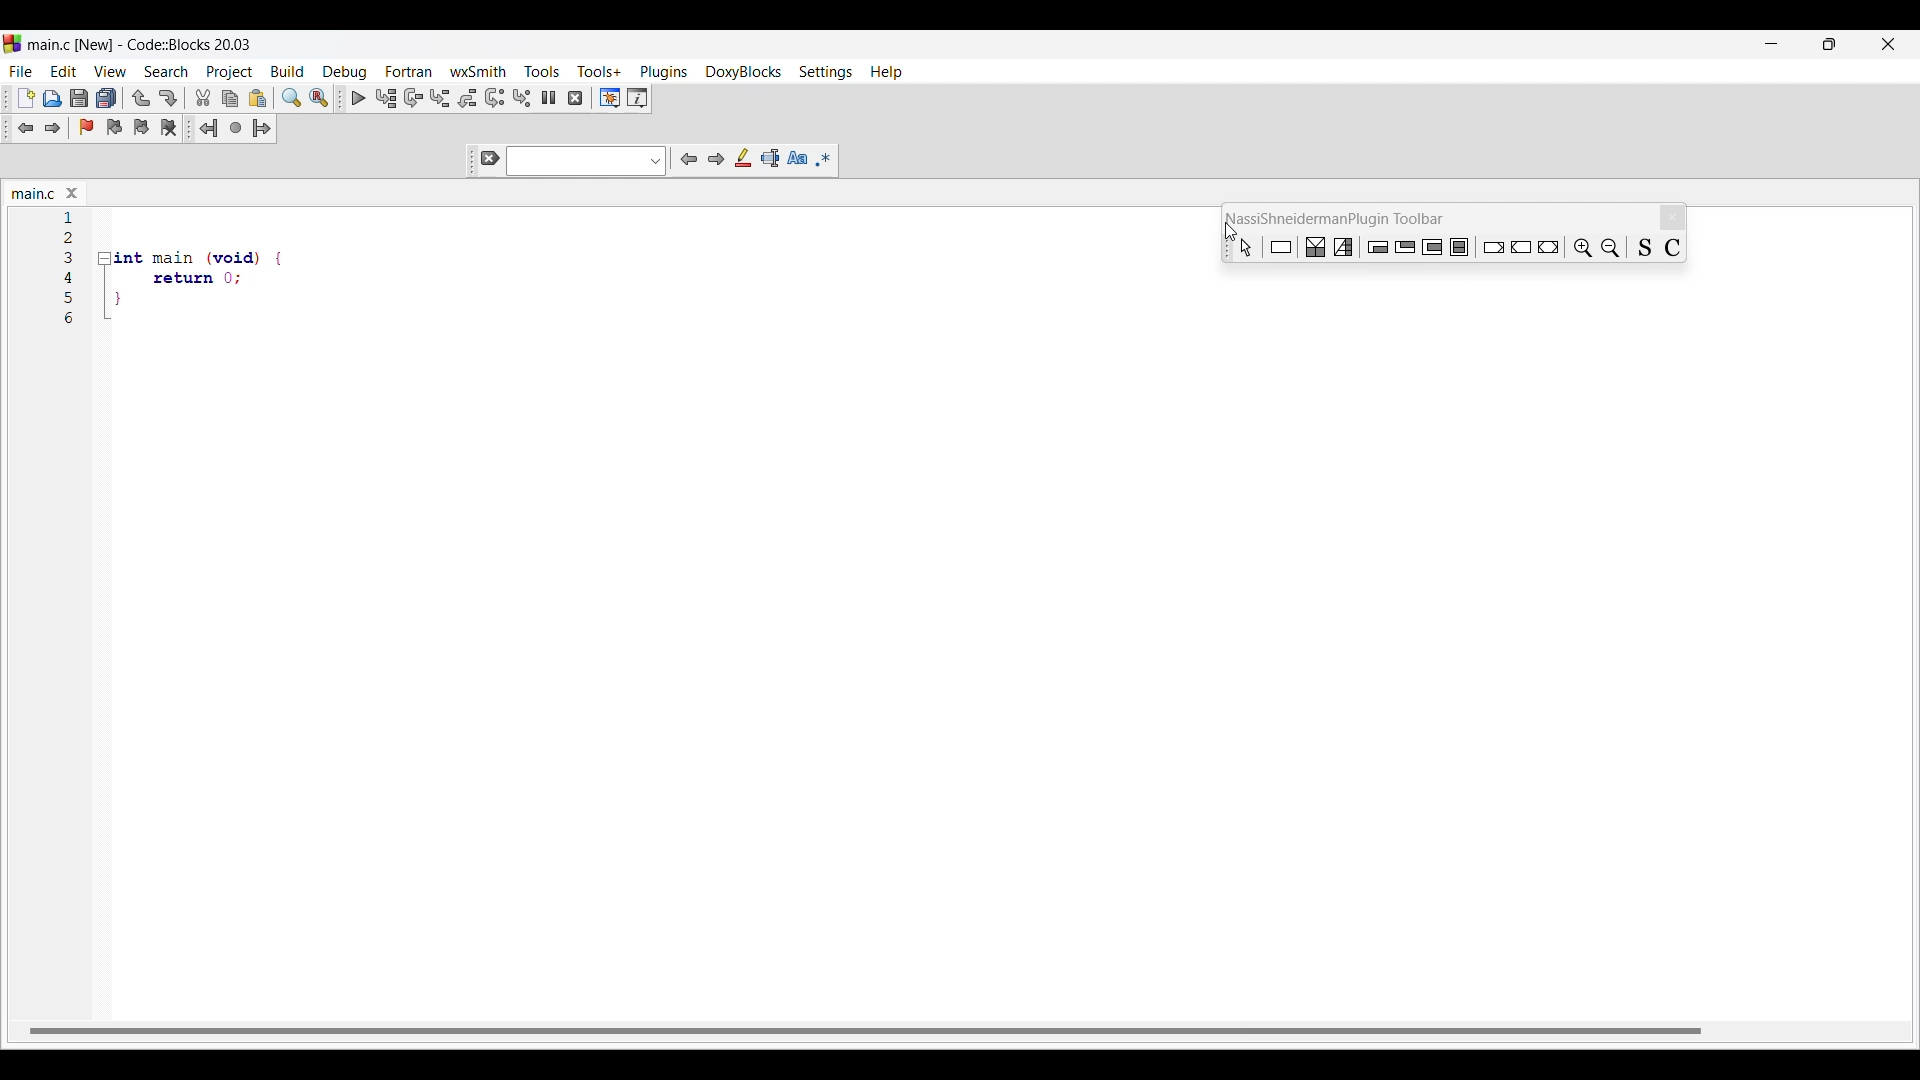 The width and height of the screenshot is (1920, 1080). What do you see at coordinates (886, 72) in the screenshot?
I see `Help menu` at bounding box center [886, 72].